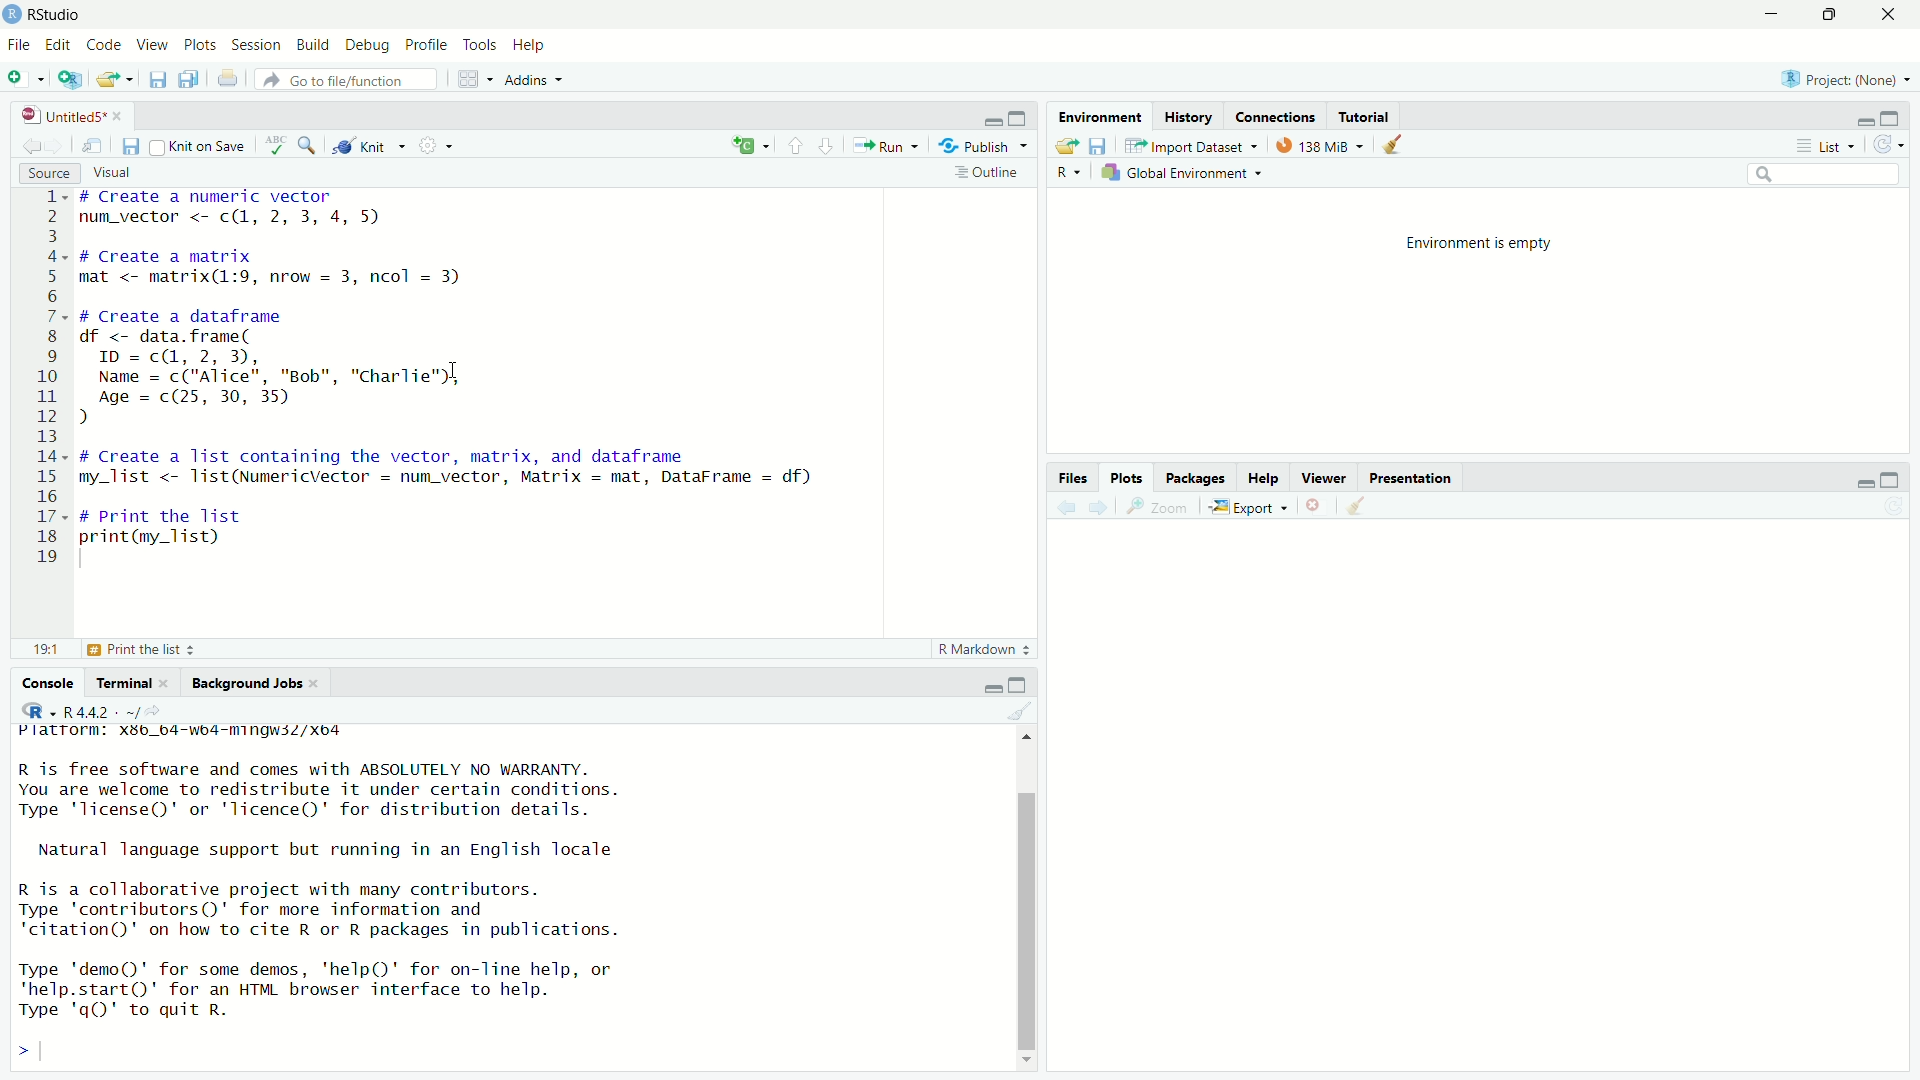 The width and height of the screenshot is (1920, 1080). I want to click on Global Environment, so click(1186, 172).